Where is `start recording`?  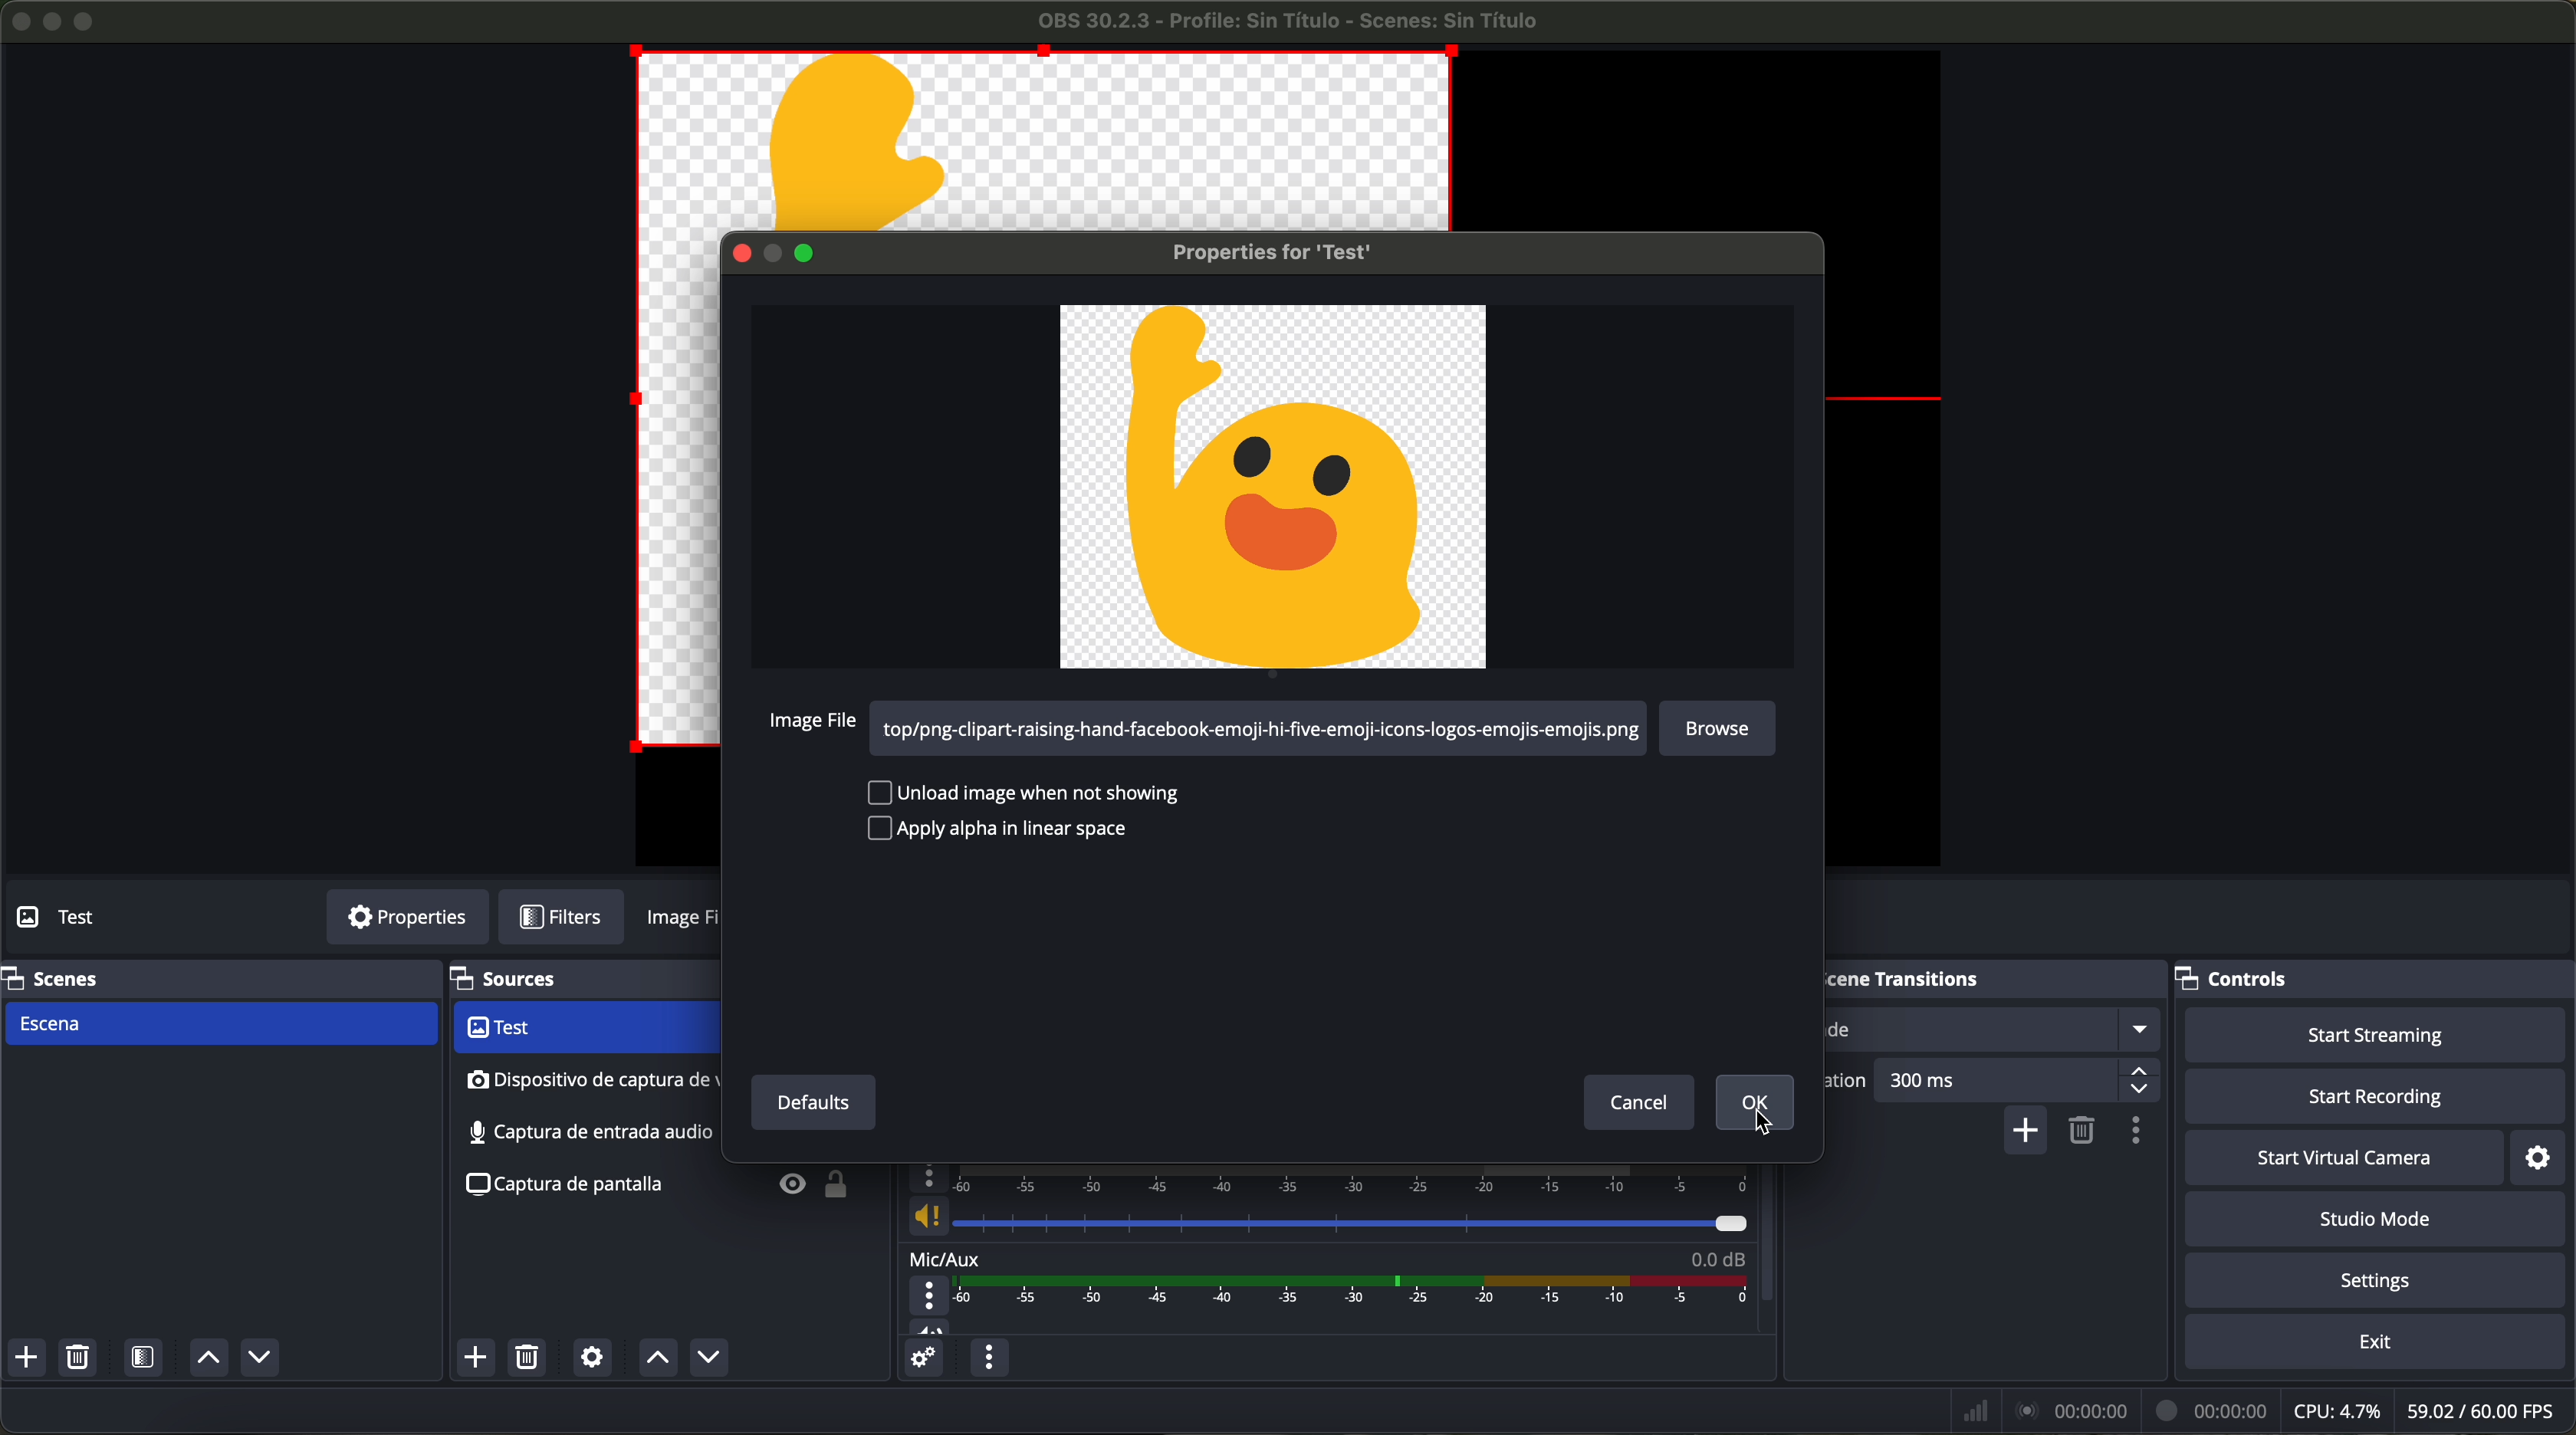 start recording is located at coordinates (2379, 1098).